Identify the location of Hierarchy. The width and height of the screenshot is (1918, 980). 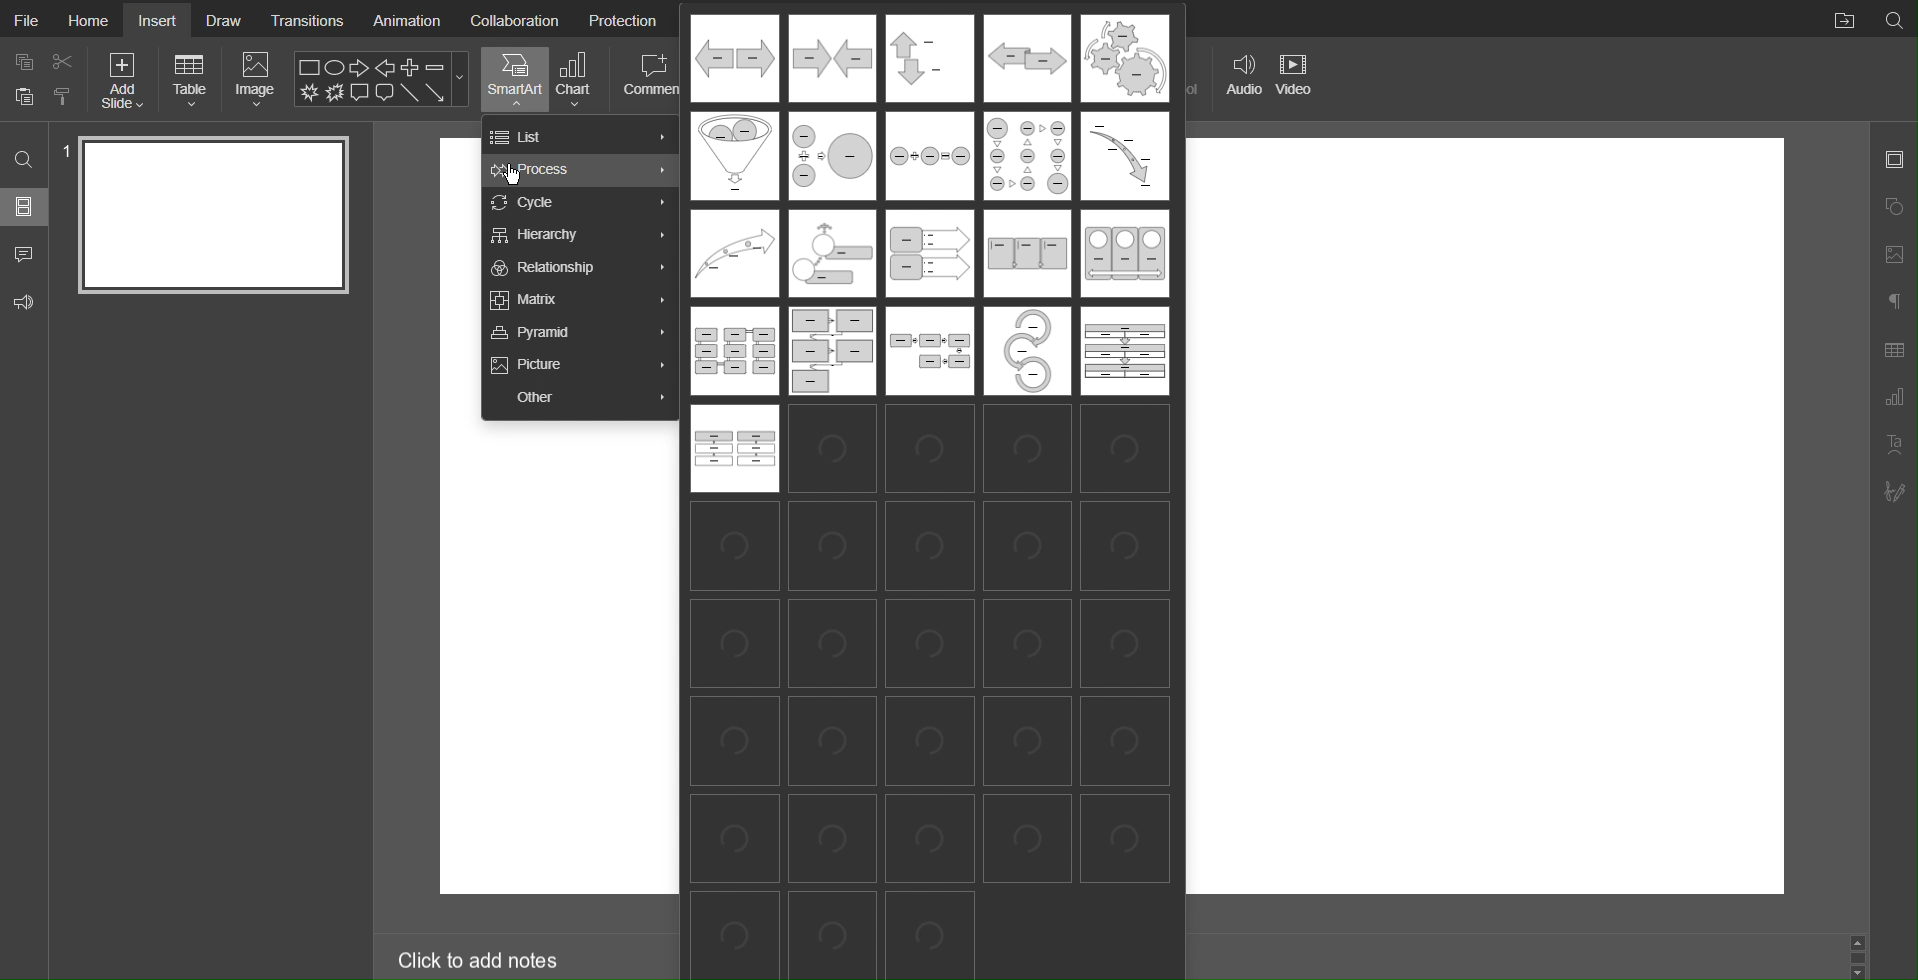
(579, 235).